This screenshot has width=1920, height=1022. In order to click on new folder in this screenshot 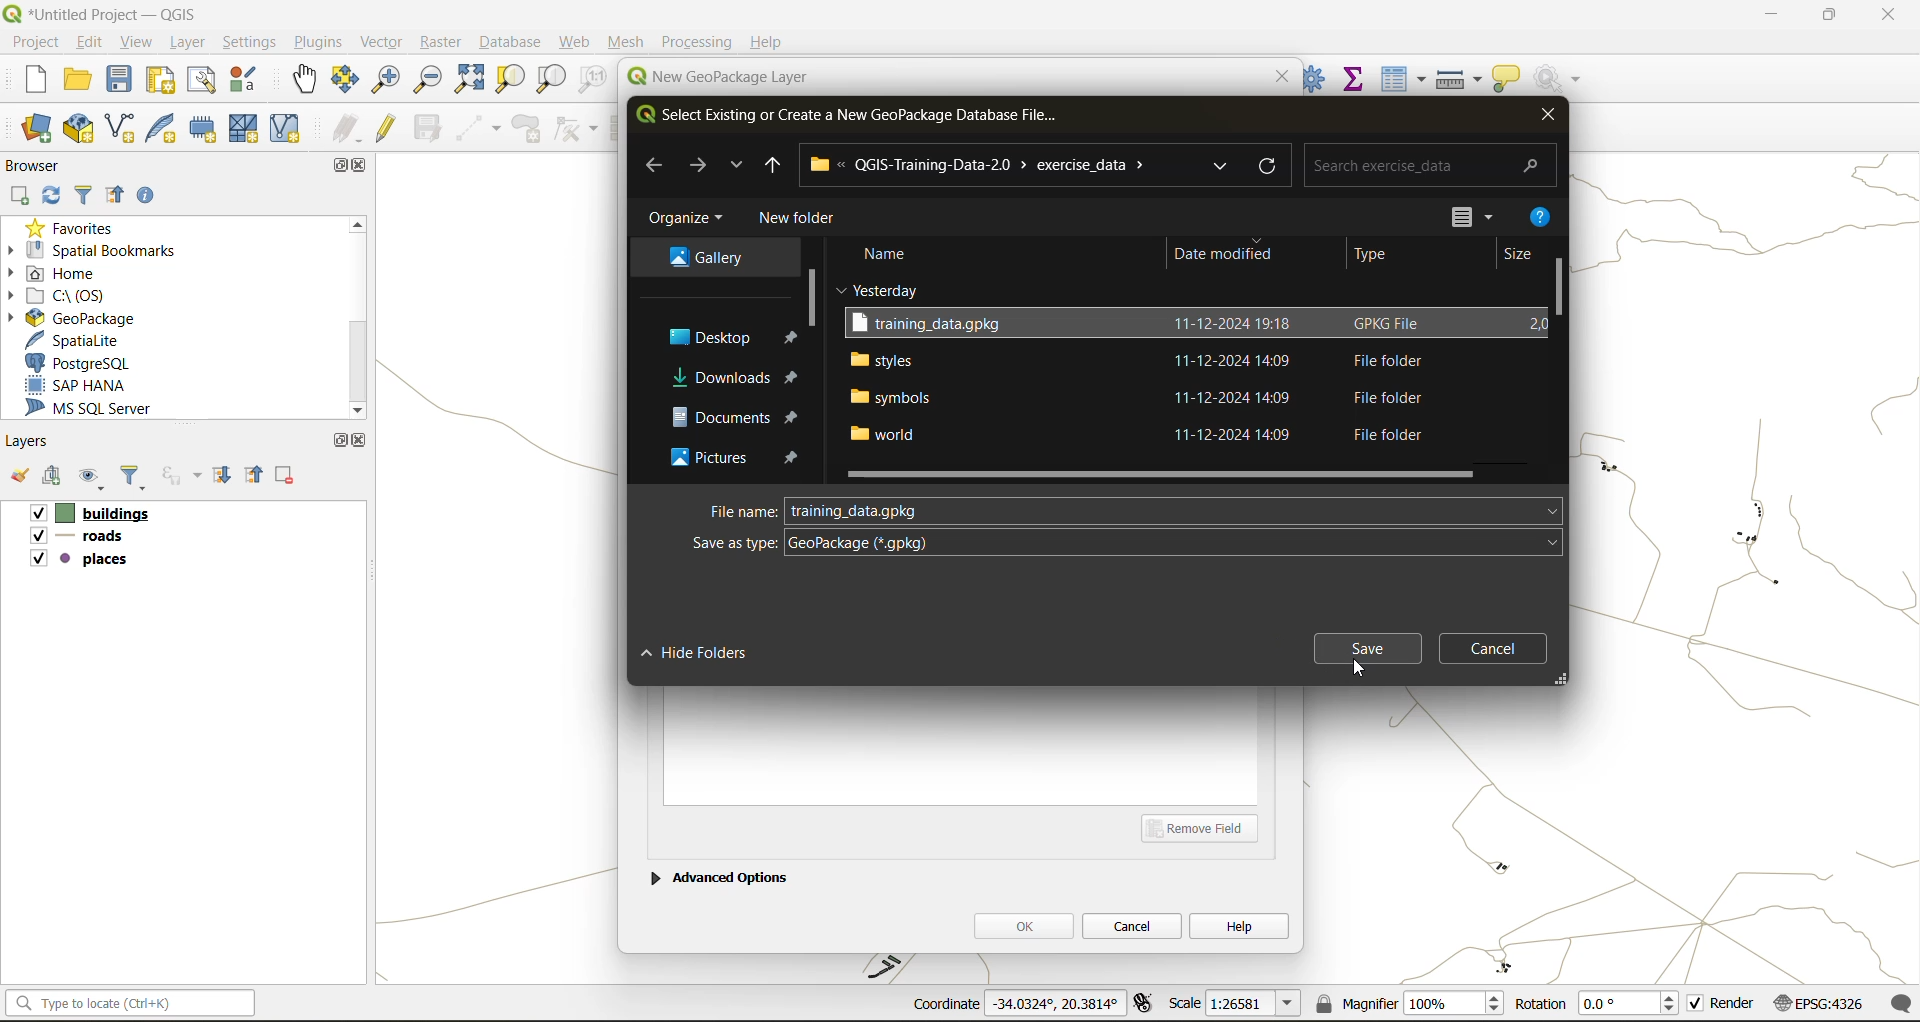, I will do `click(797, 218)`.